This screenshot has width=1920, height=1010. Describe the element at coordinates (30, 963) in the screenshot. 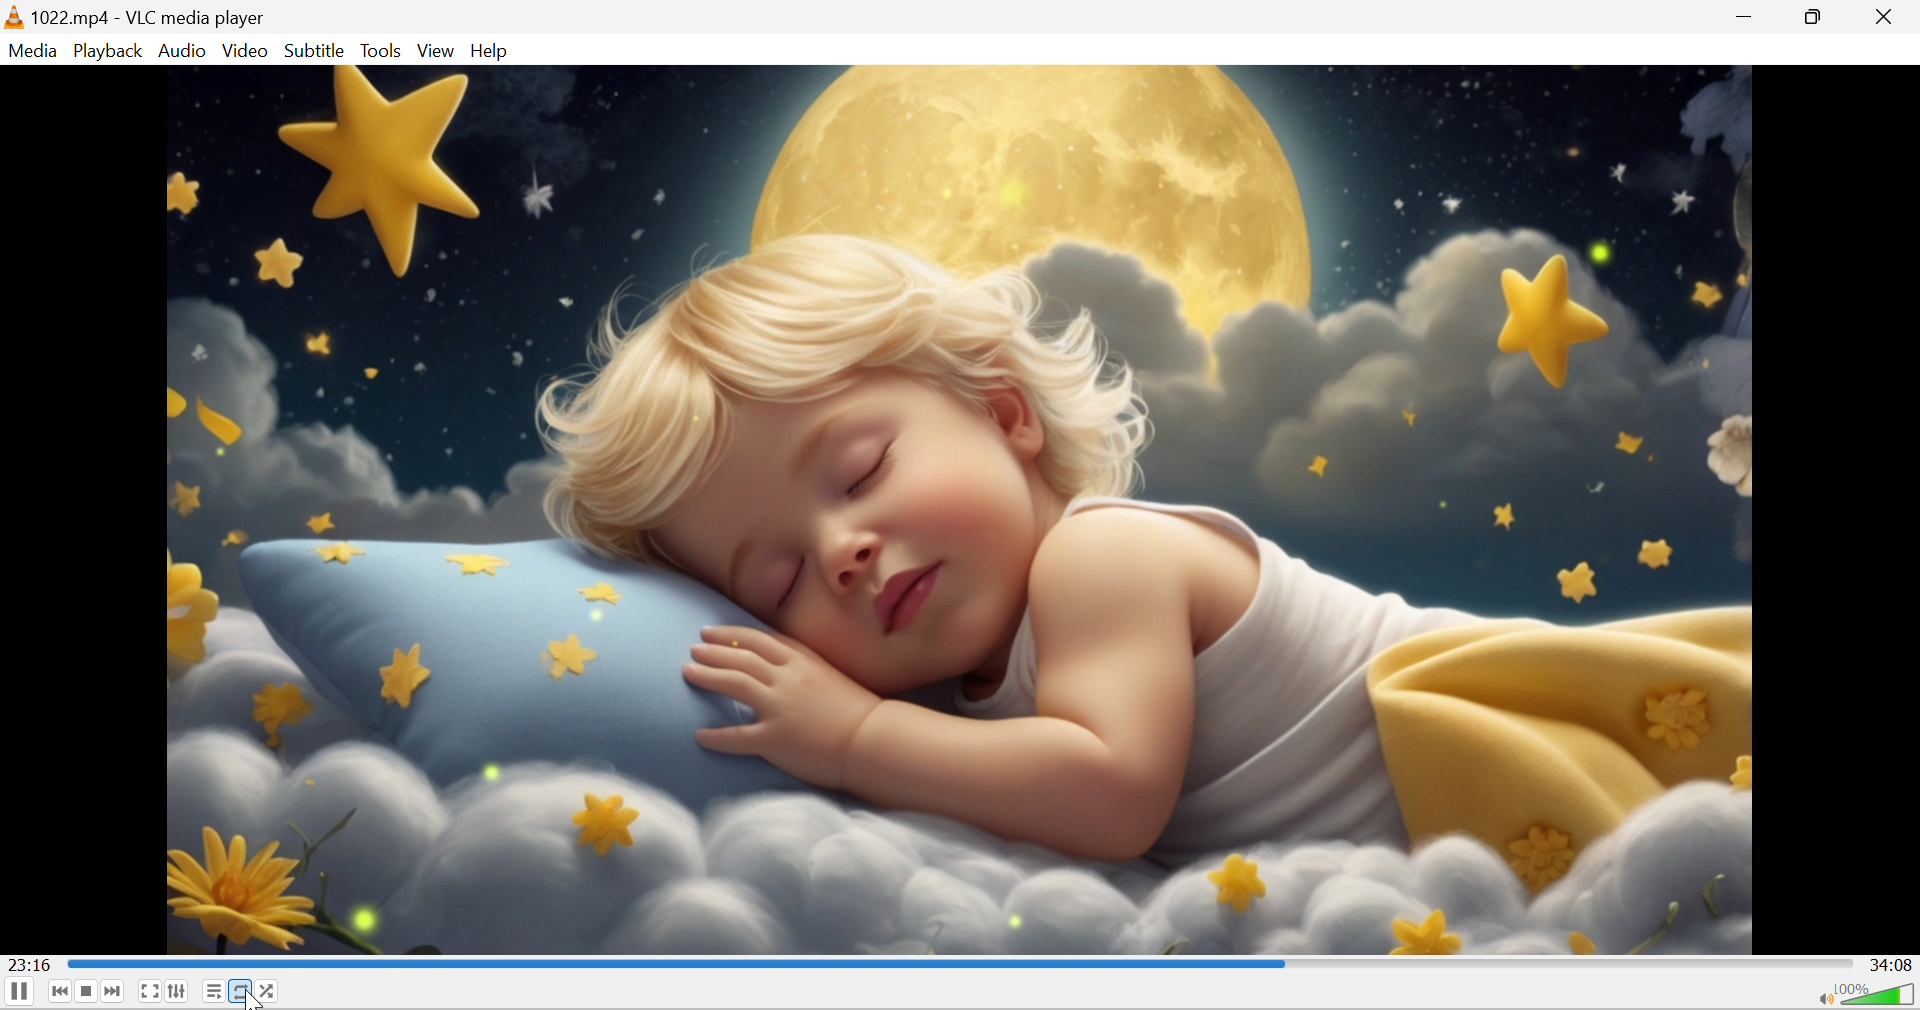

I see `23:16` at that location.